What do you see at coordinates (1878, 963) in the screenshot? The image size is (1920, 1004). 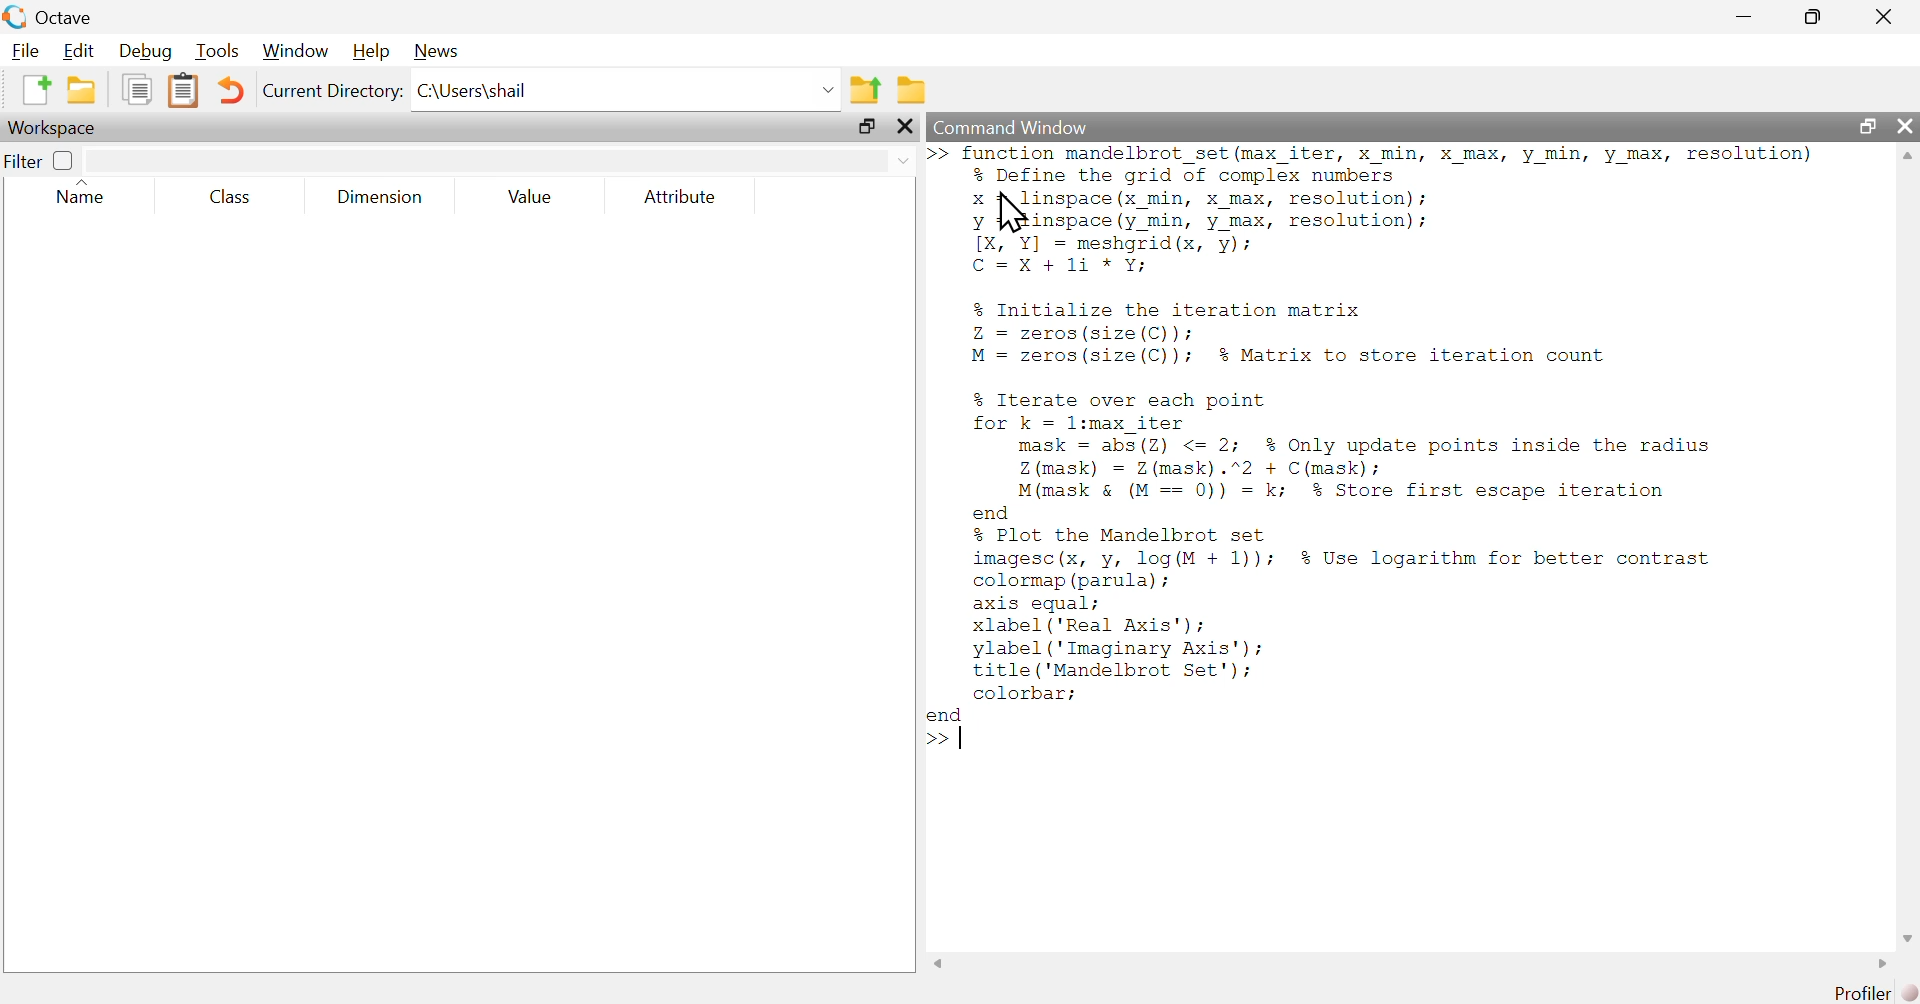 I see `Scrollbar right` at bounding box center [1878, 963].